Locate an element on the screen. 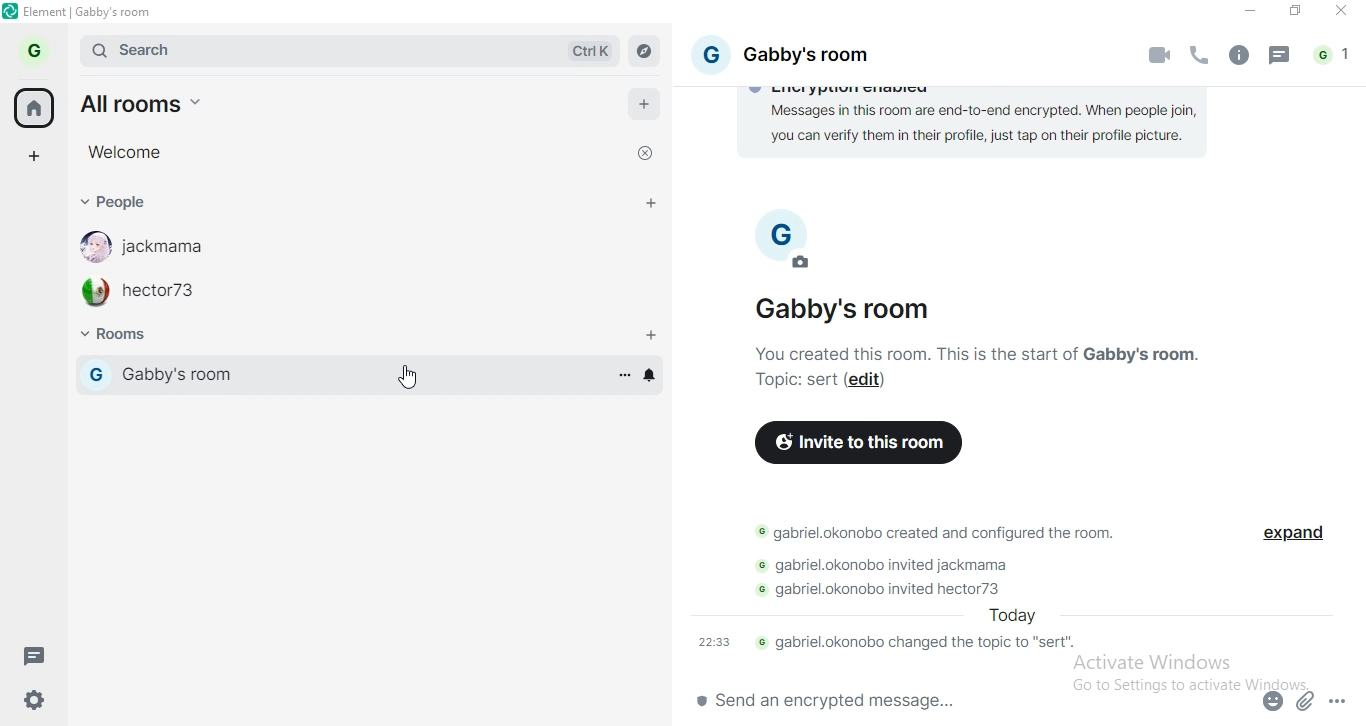 The width and height of the screenshot is (1366, 726). text 5 is located at coordinates (899, 589).